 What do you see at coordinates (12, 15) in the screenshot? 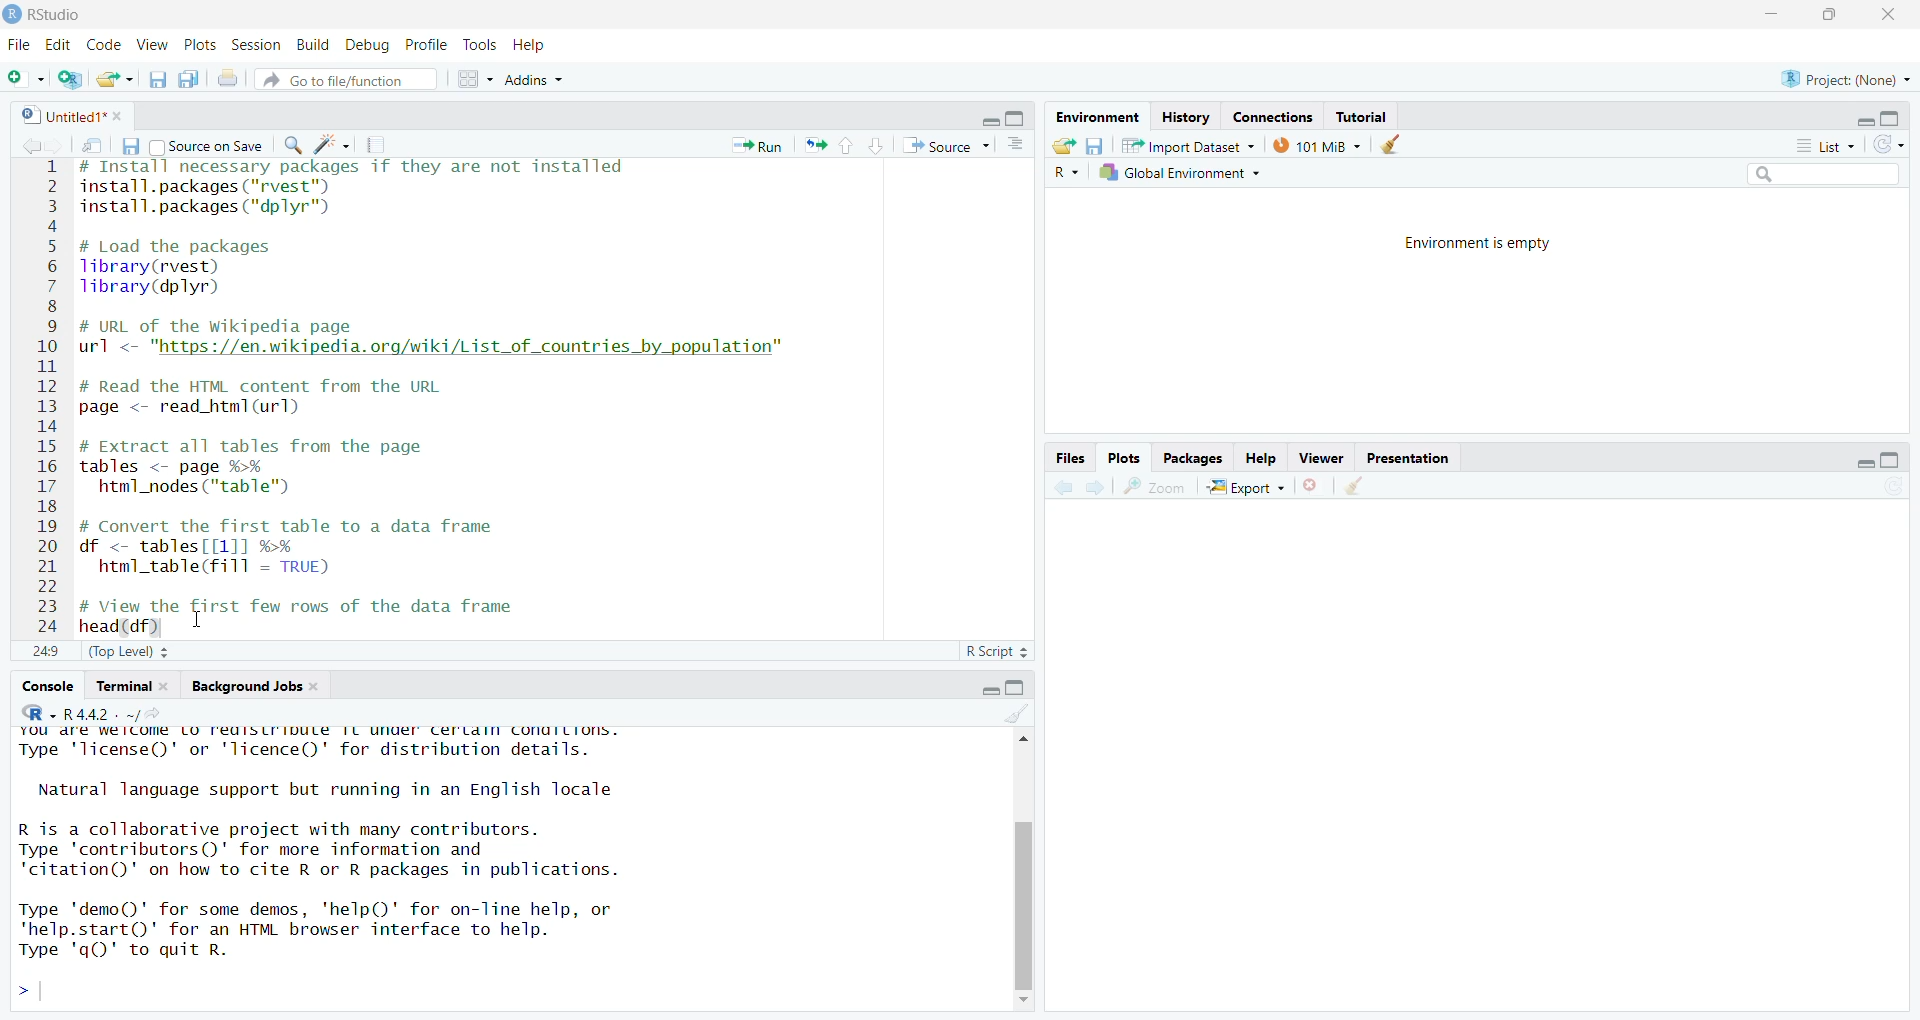
I see `logo` at bounding box center [12, 15].